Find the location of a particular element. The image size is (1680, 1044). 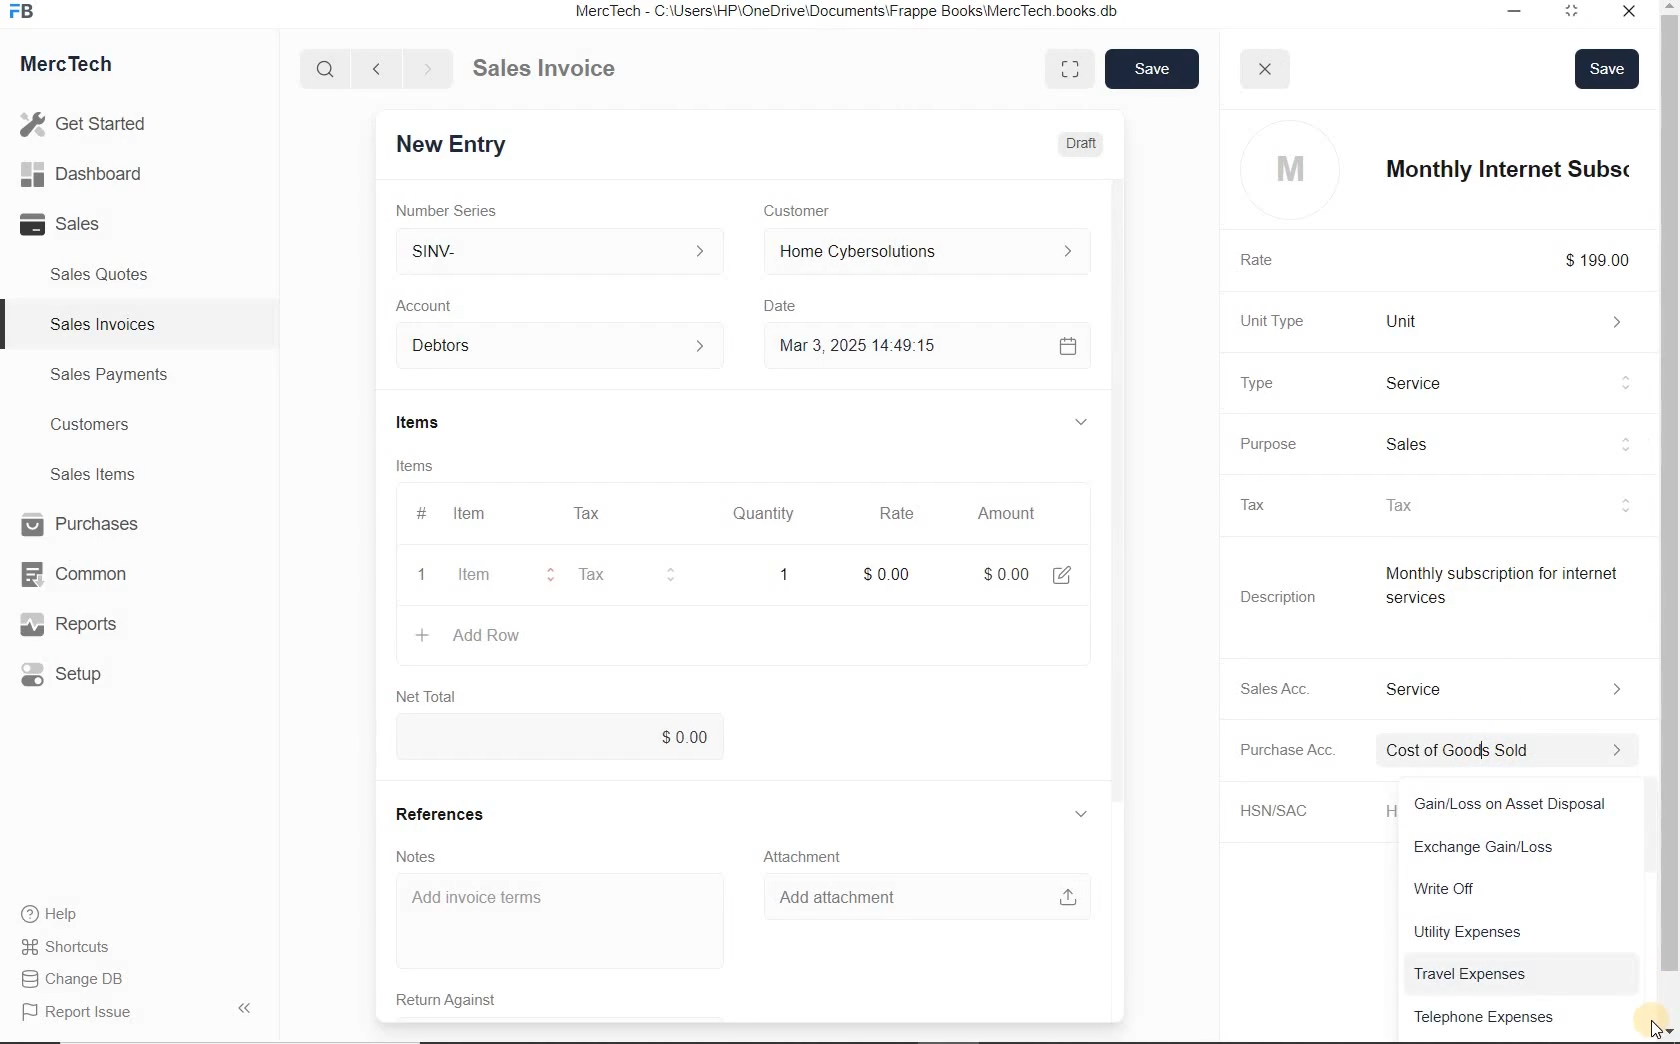

# is located at coordinates (649, 513).